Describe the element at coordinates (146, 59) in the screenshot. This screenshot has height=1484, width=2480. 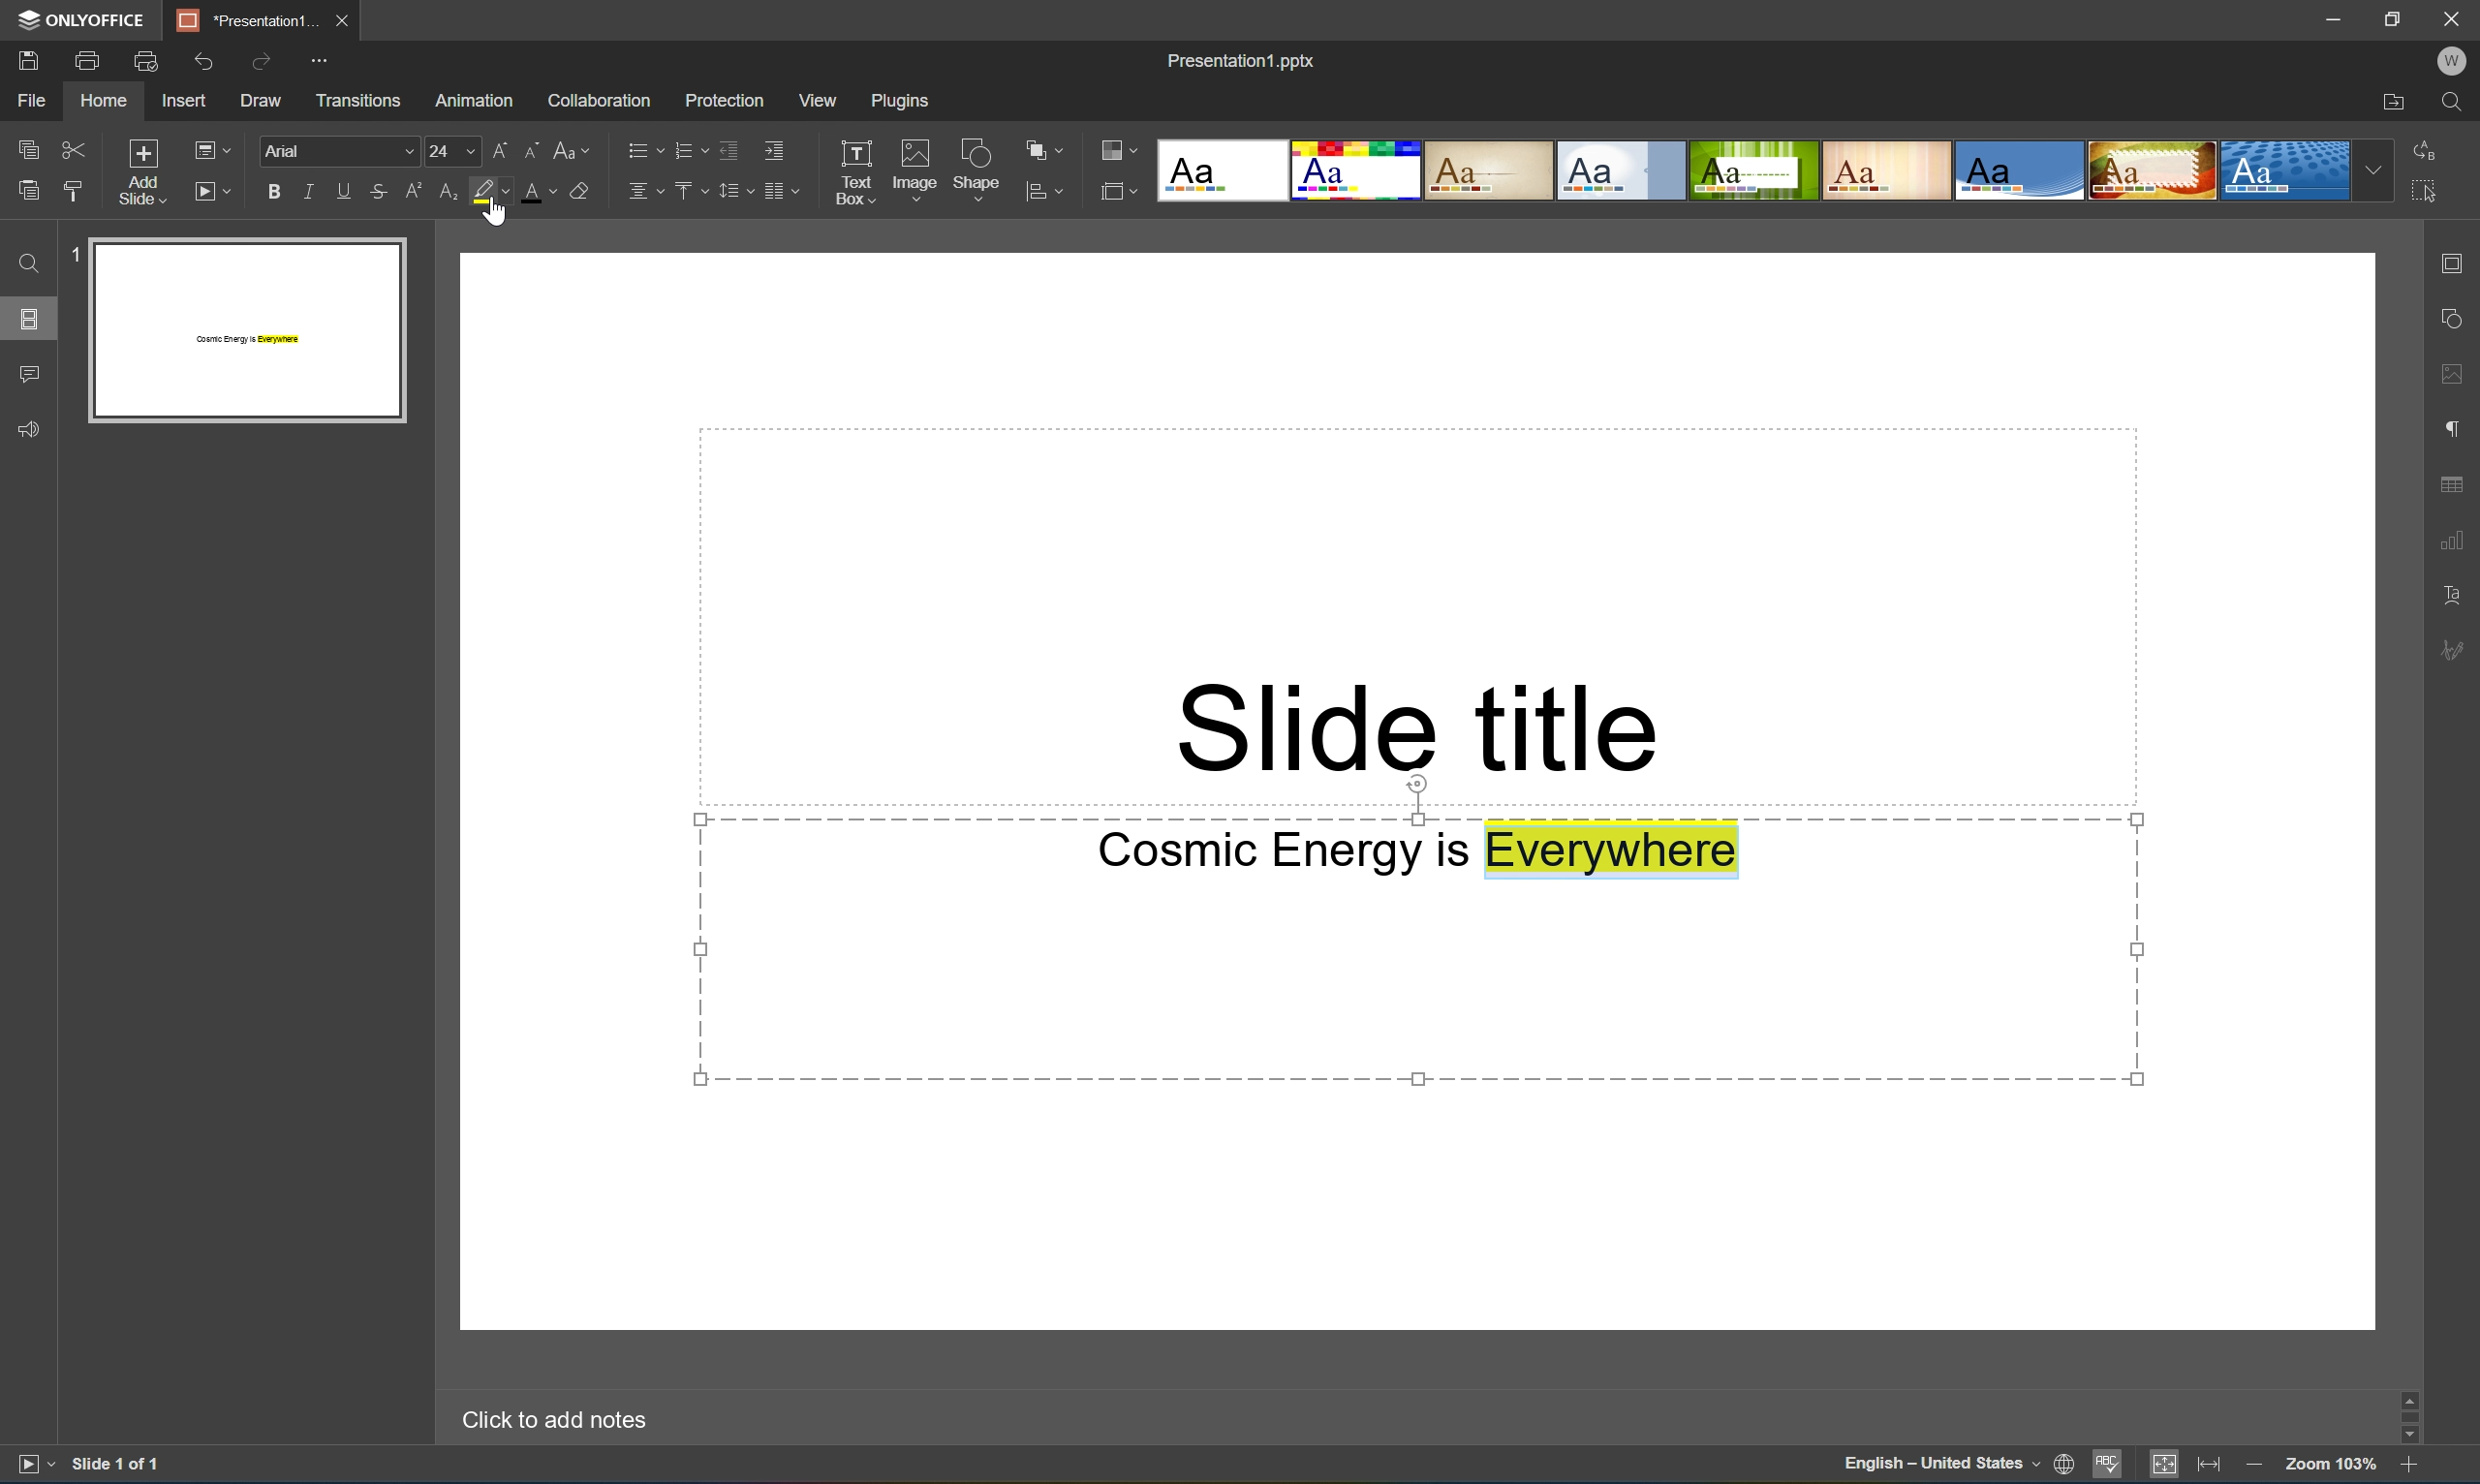
I see `Quick print` at that location.